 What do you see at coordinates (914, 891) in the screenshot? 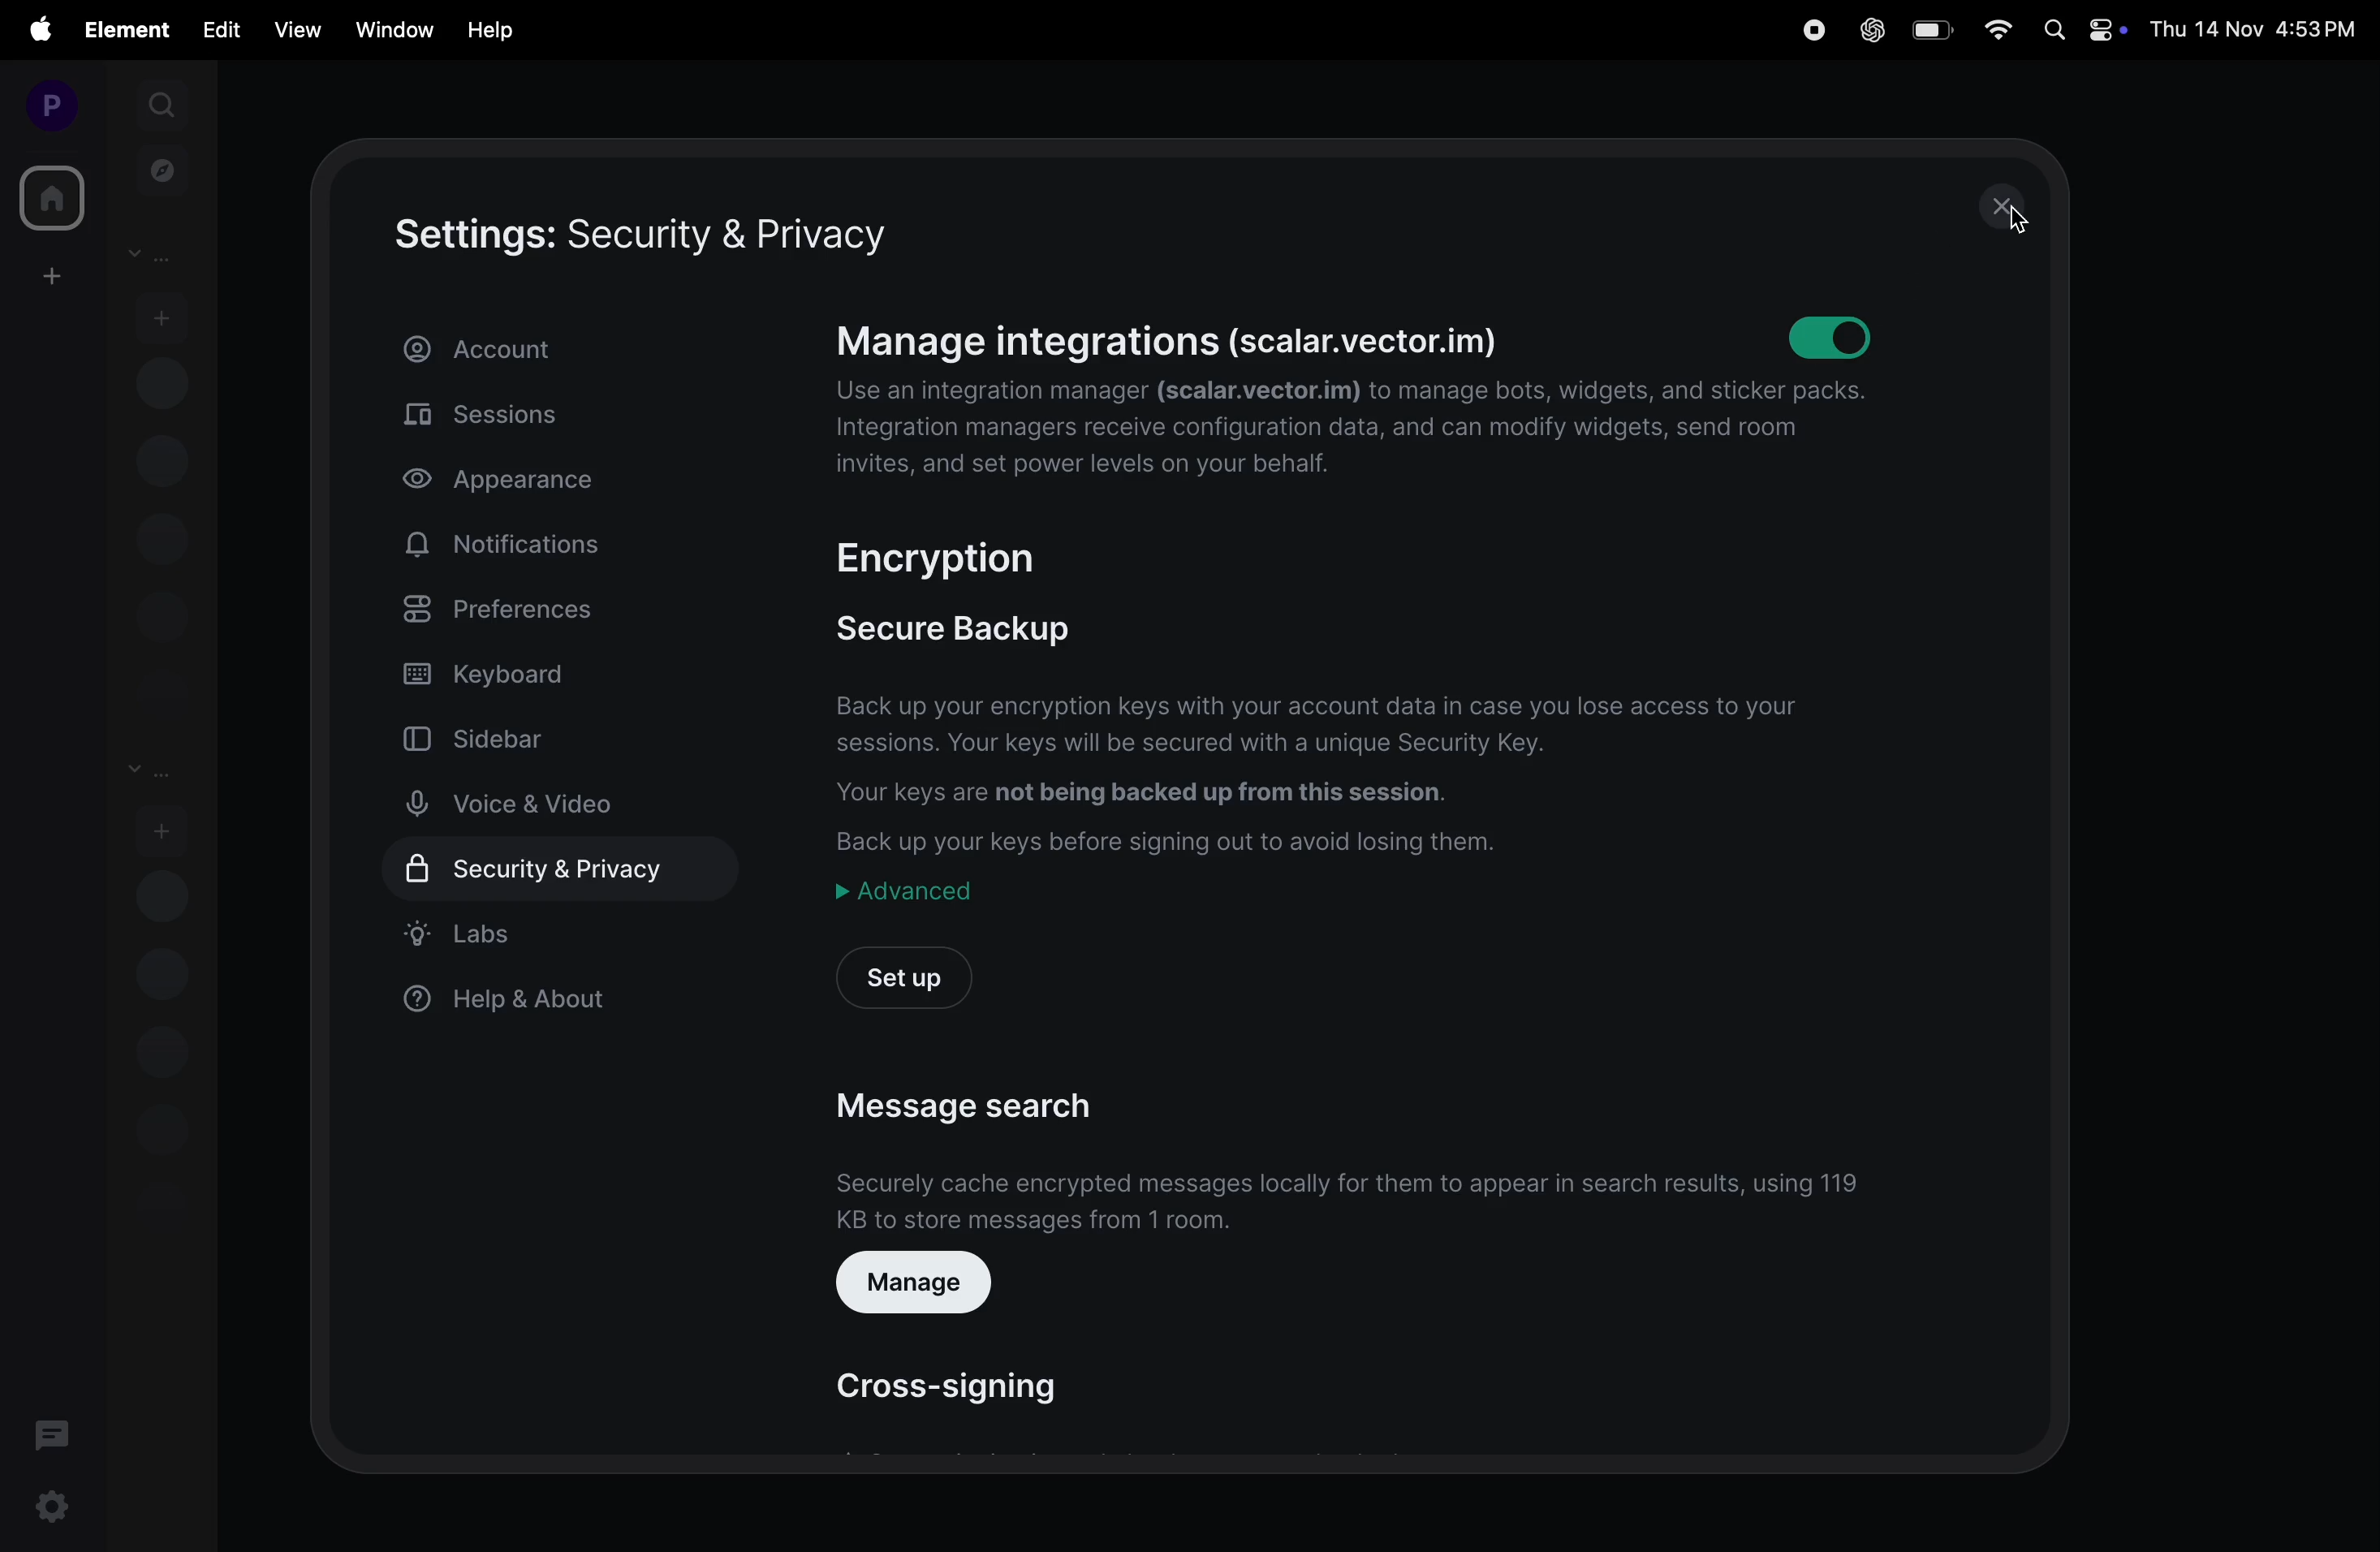
I see `advanced` at bounding box center [914, 891].